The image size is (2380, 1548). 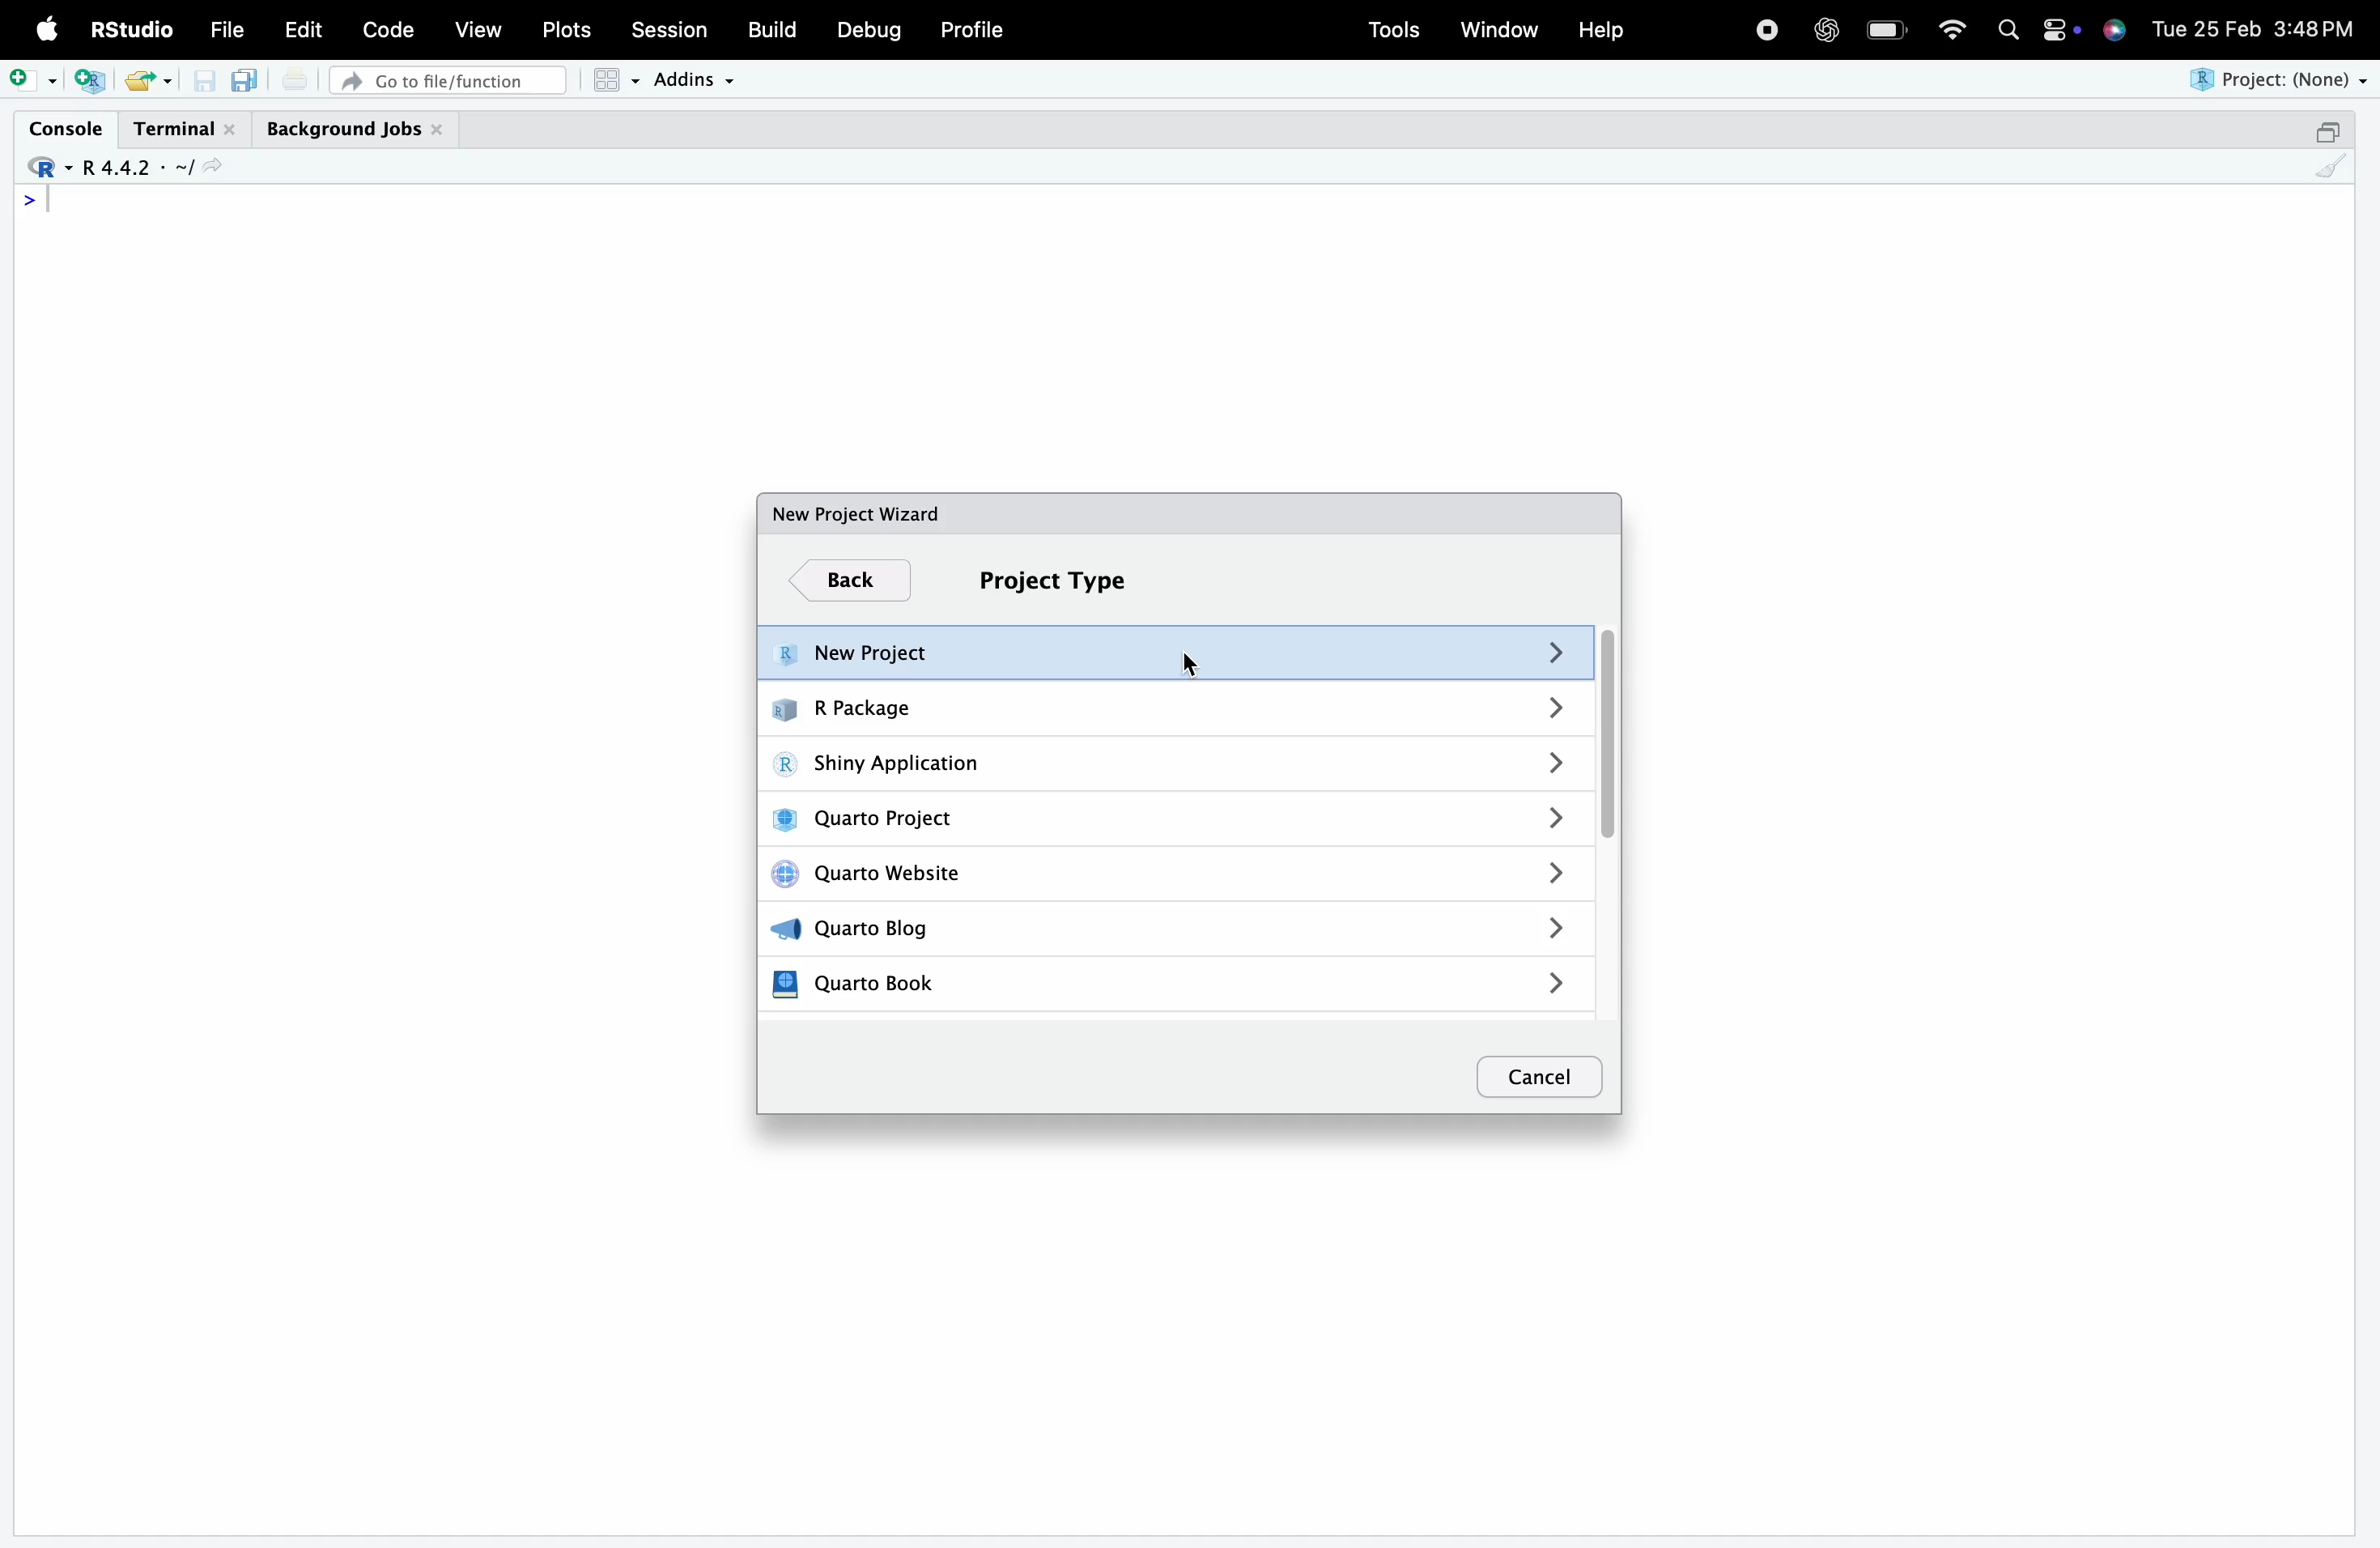 What do you see at coordinates (2059, 30) in the screenshot?
I see `settings` at bounding box center [2059, 30].